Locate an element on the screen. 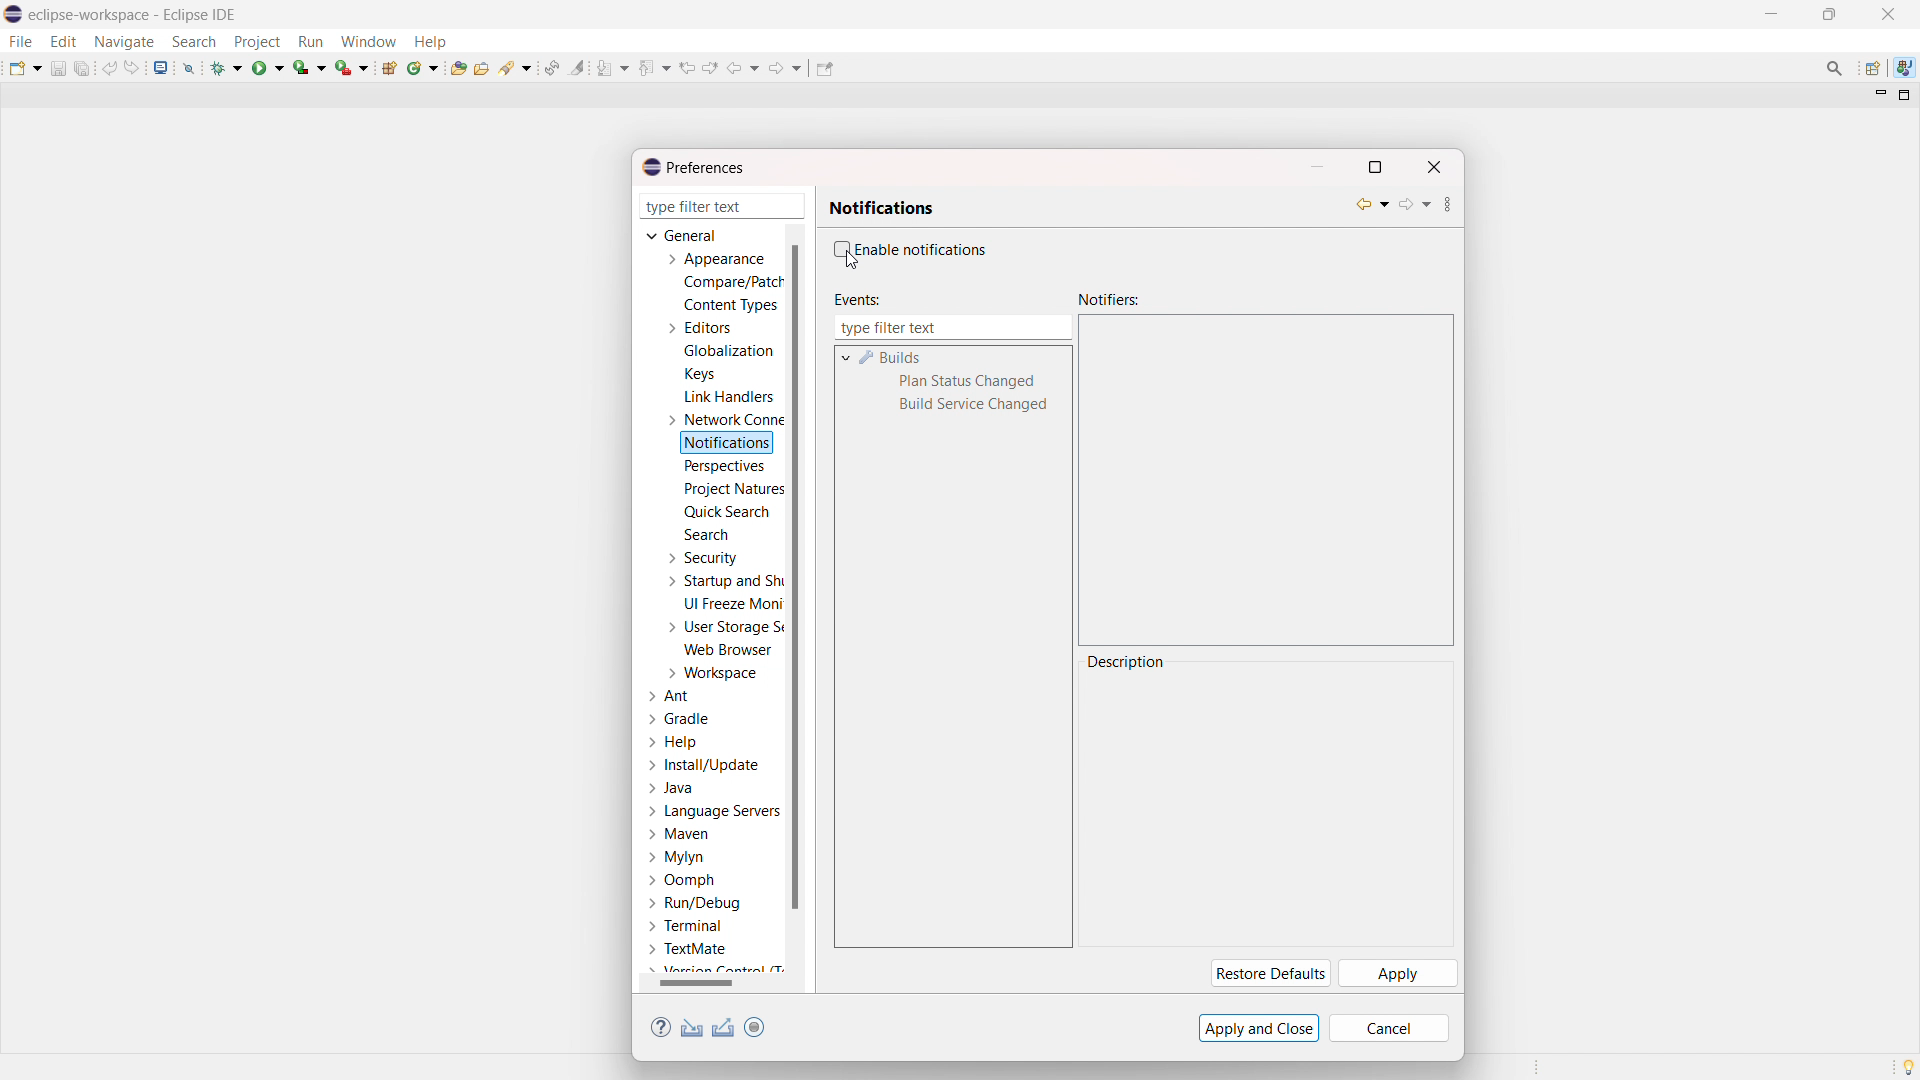  restore defaults is located at coordinates (1268, 974).